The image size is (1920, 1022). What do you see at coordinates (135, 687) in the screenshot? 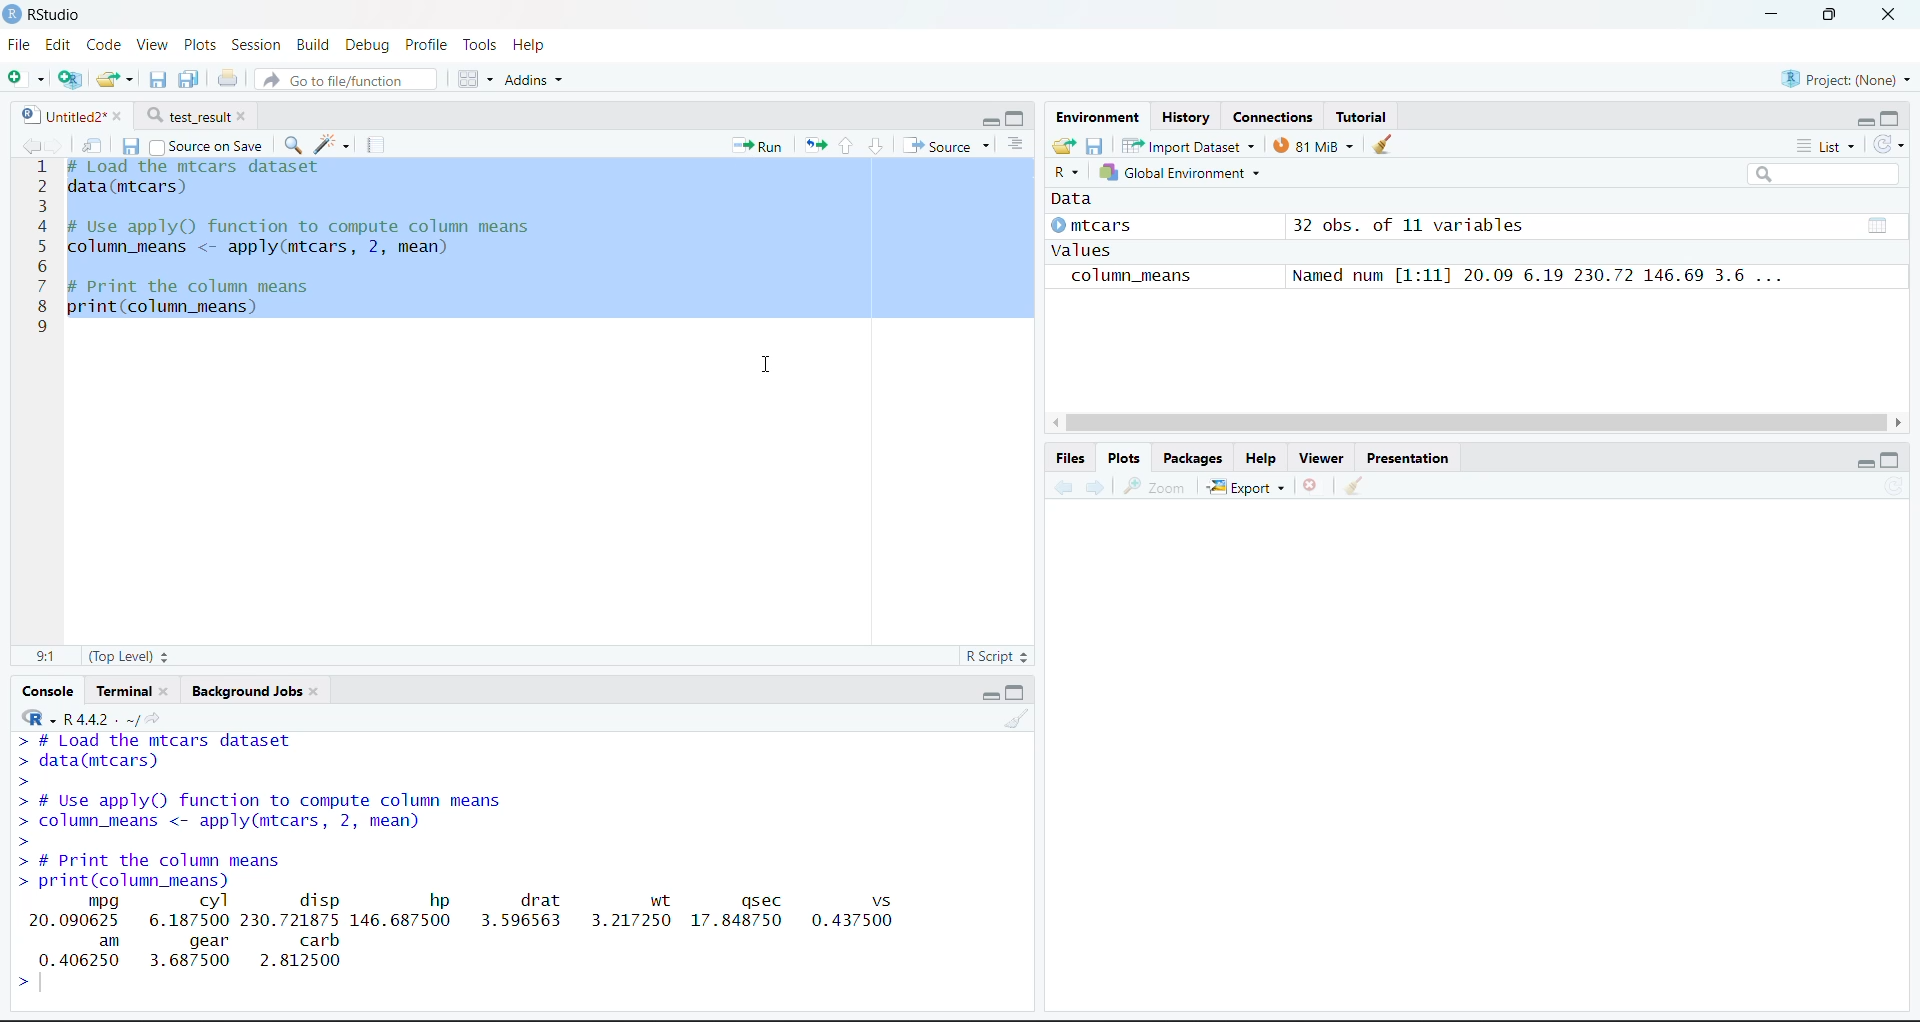
I see `Terminal` at bounding box center [135, 687].